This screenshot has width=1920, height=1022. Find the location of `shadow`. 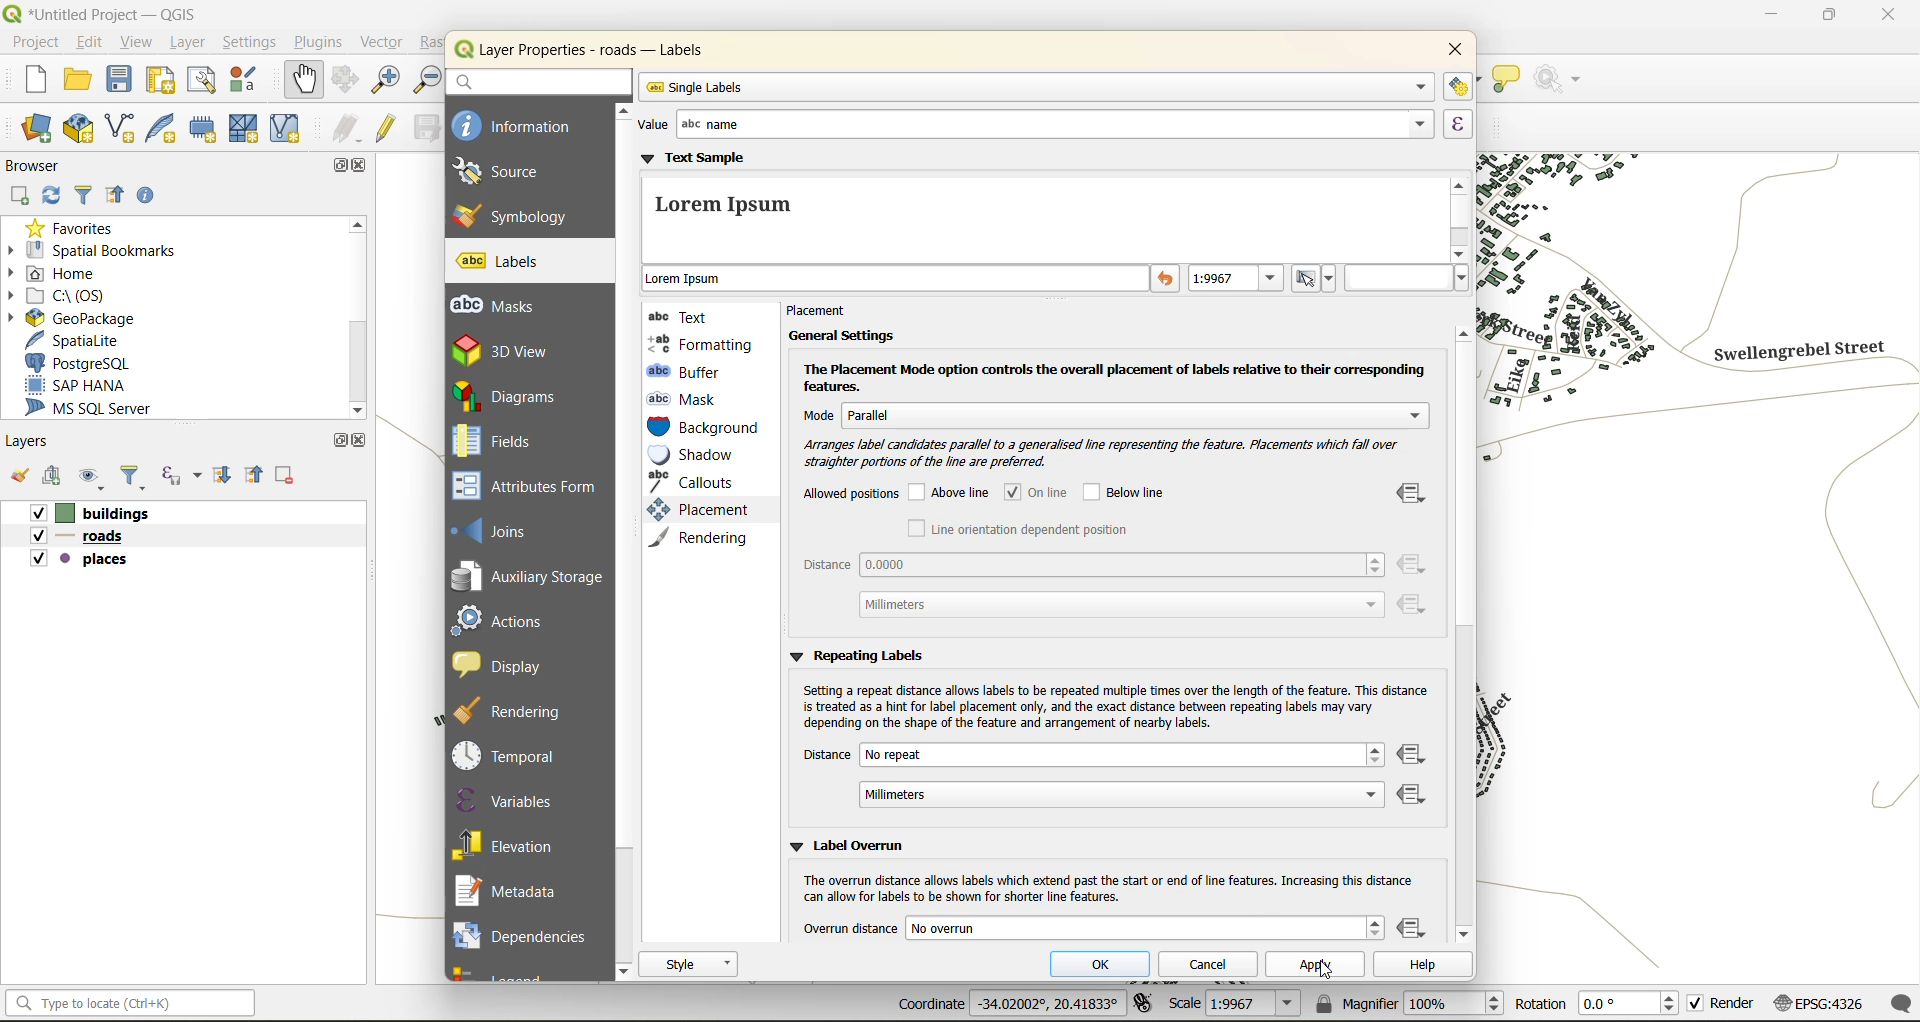

shadow is located at coordinates (703, 455).